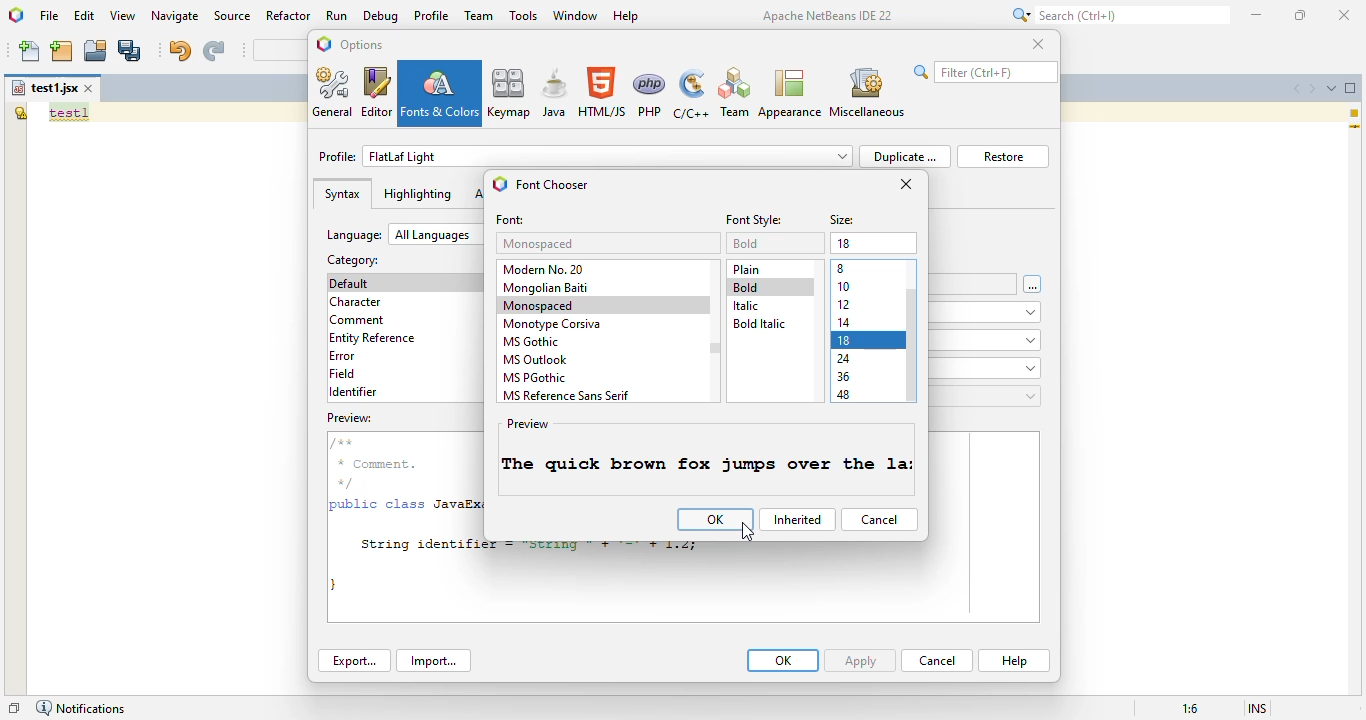 The width and height of the screenshot is (1366, 720). What do you see at coordinates (715, 519) in the screenshot?
I see `OK` at bounding box center [715, 519].